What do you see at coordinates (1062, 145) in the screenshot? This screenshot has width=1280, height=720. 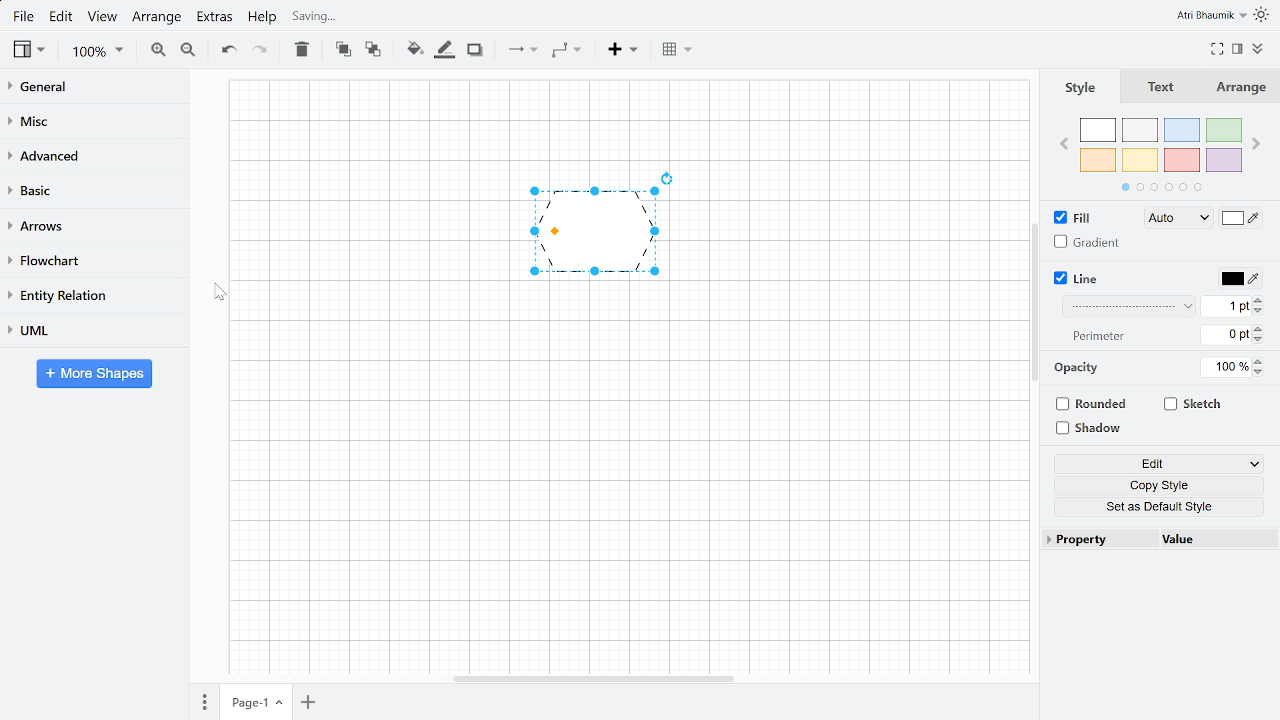 I see `Previous` at bounding box center [1062, 145].